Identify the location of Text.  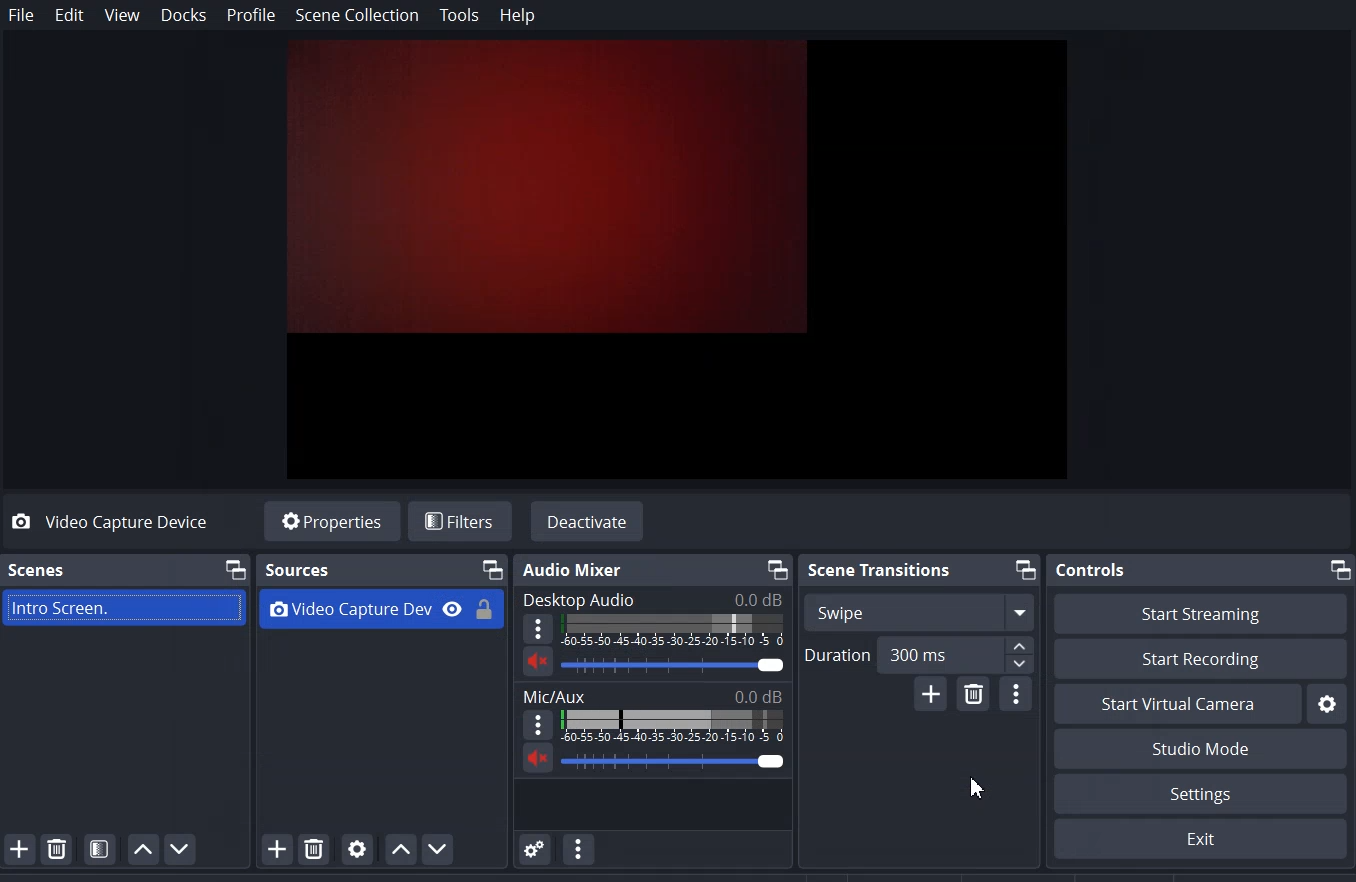
(673, 667).